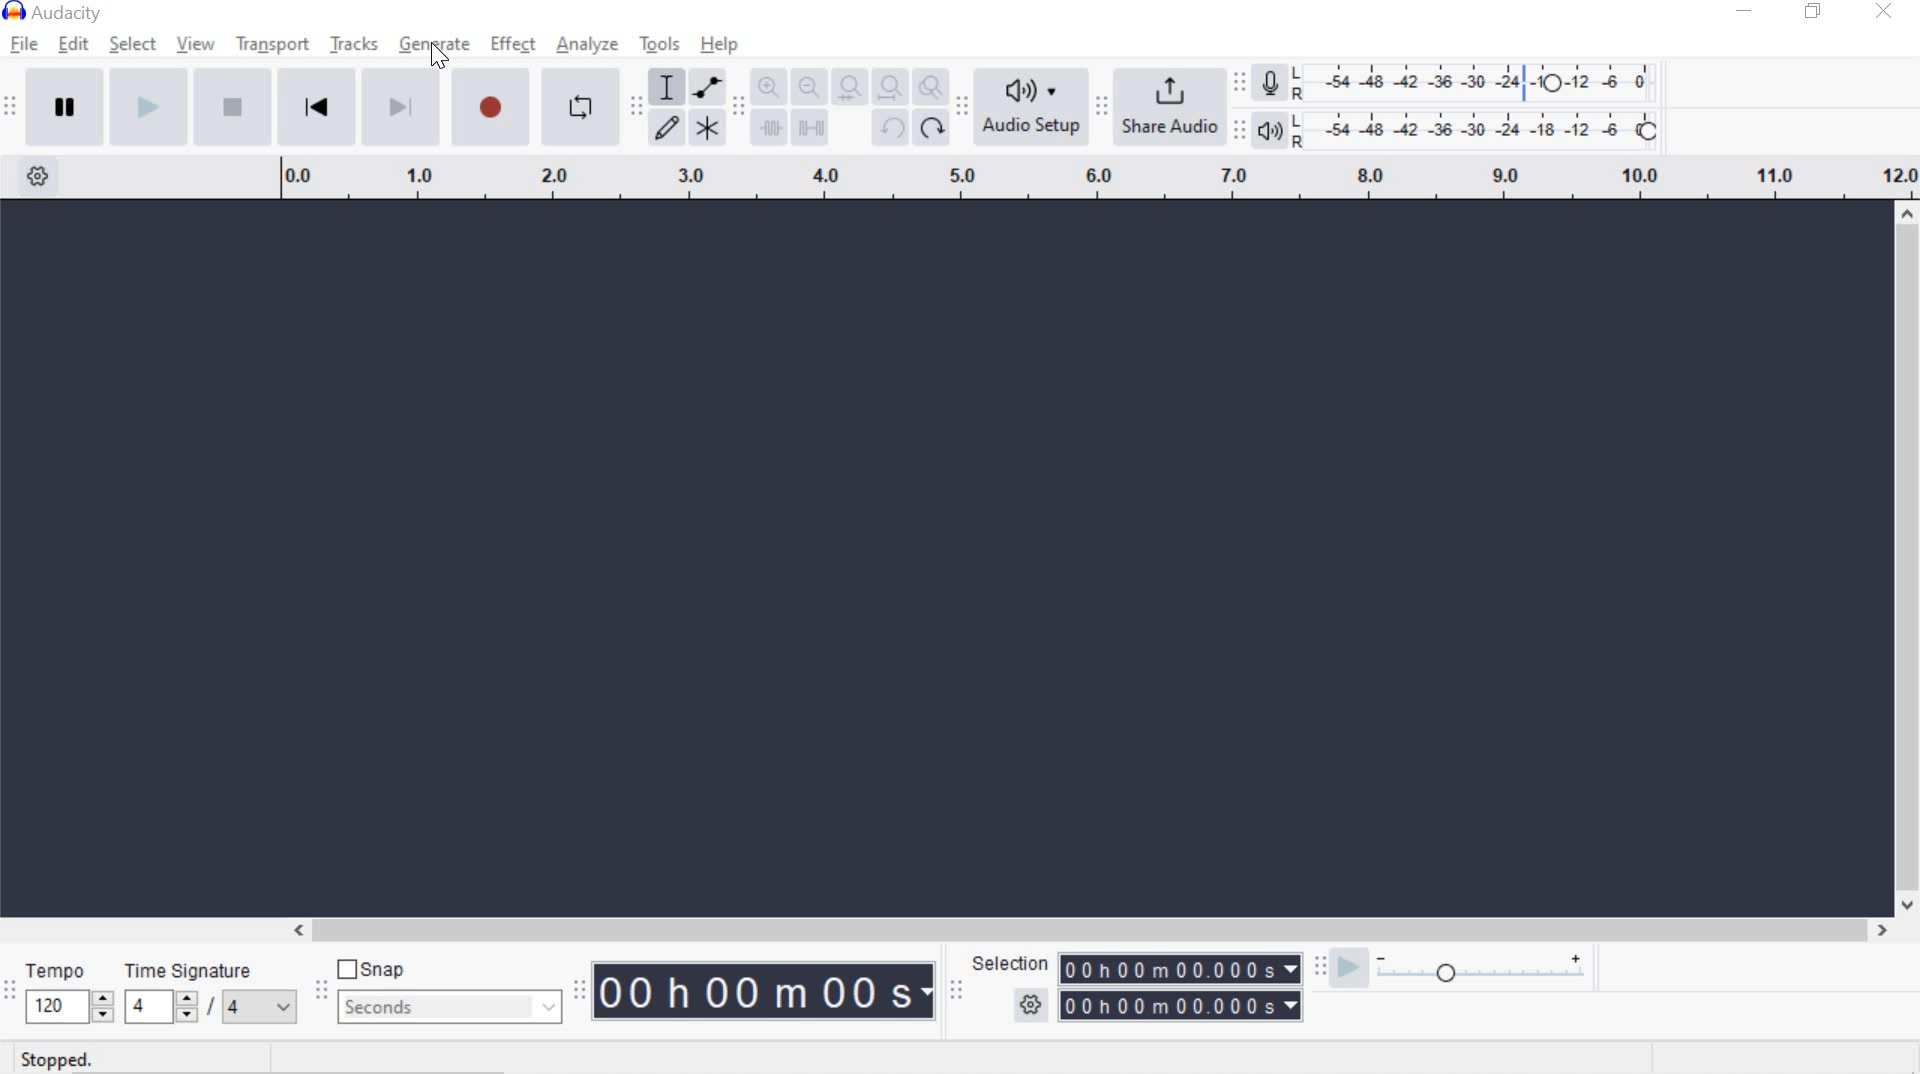 Image resolution: width=1920 pixels, height=1074 pixels. Describe the element at coordinates (767, 88) in the screenshot. I see `Zoom In` at that location.